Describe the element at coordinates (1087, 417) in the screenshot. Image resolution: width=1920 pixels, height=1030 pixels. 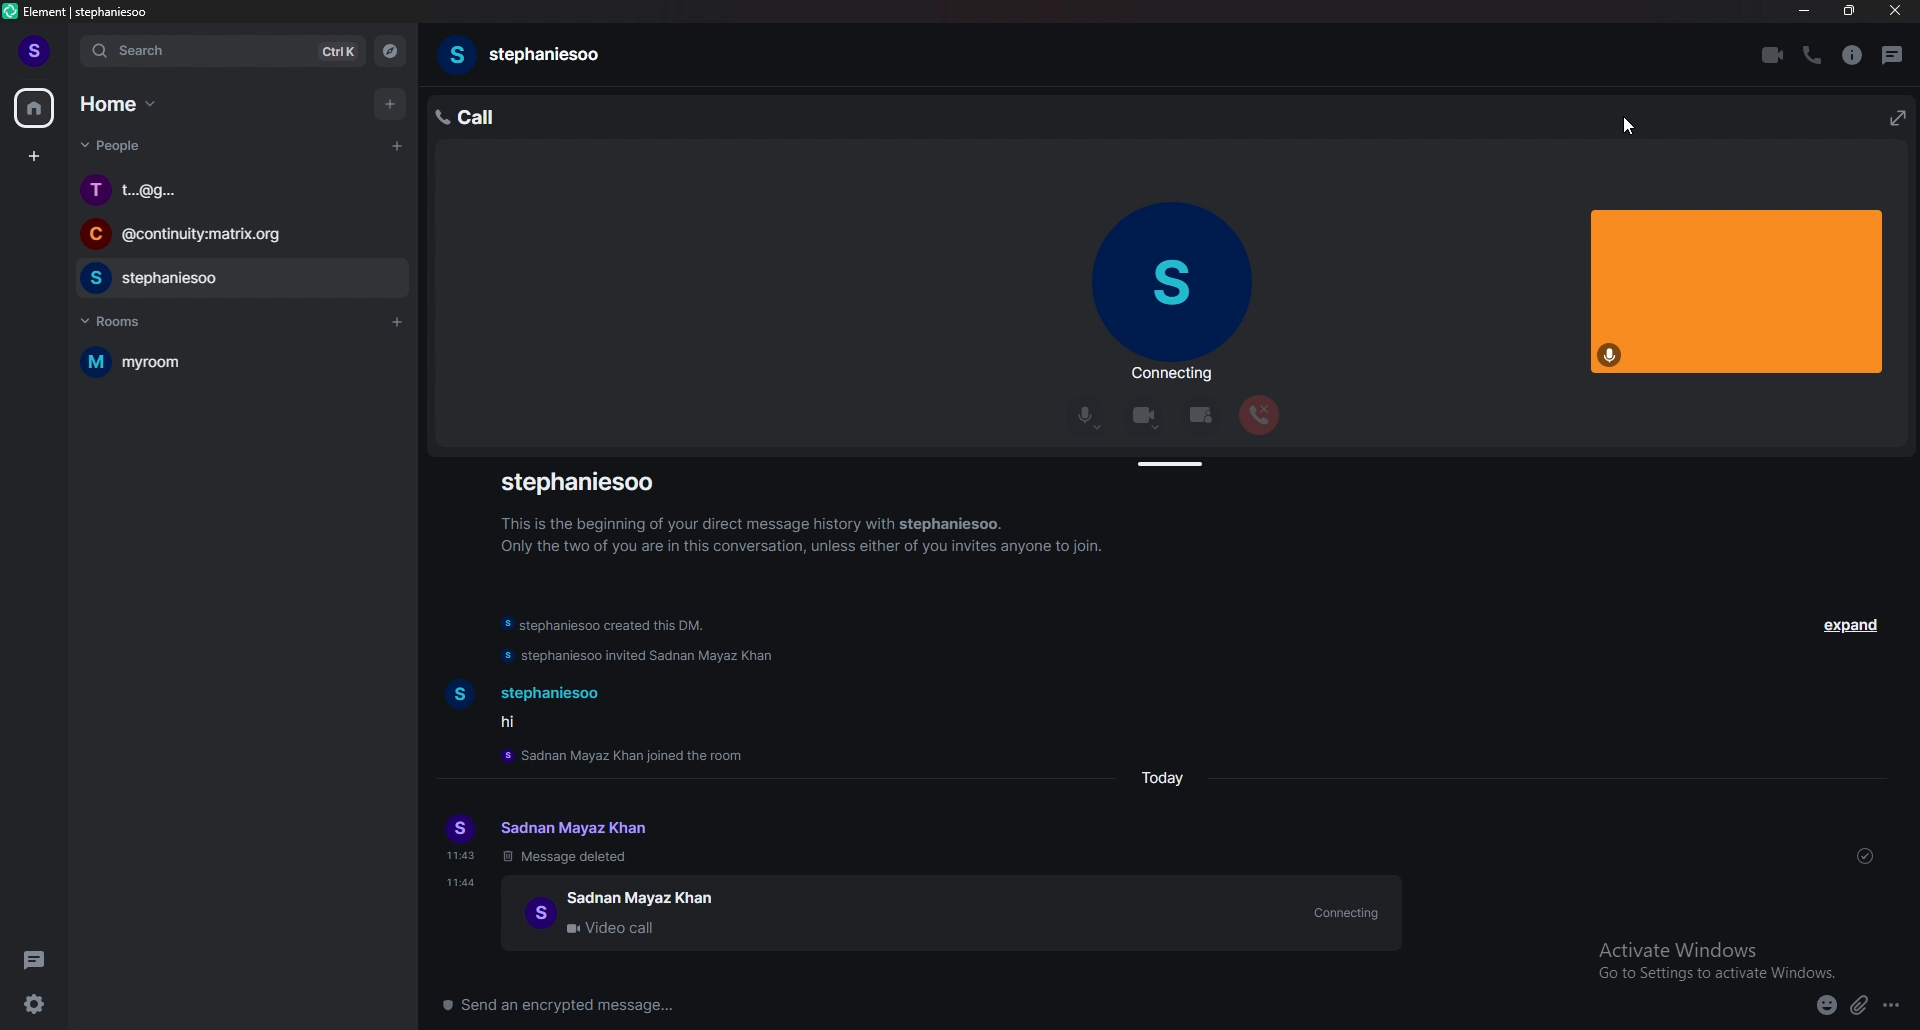
I see `microphone` at that location.